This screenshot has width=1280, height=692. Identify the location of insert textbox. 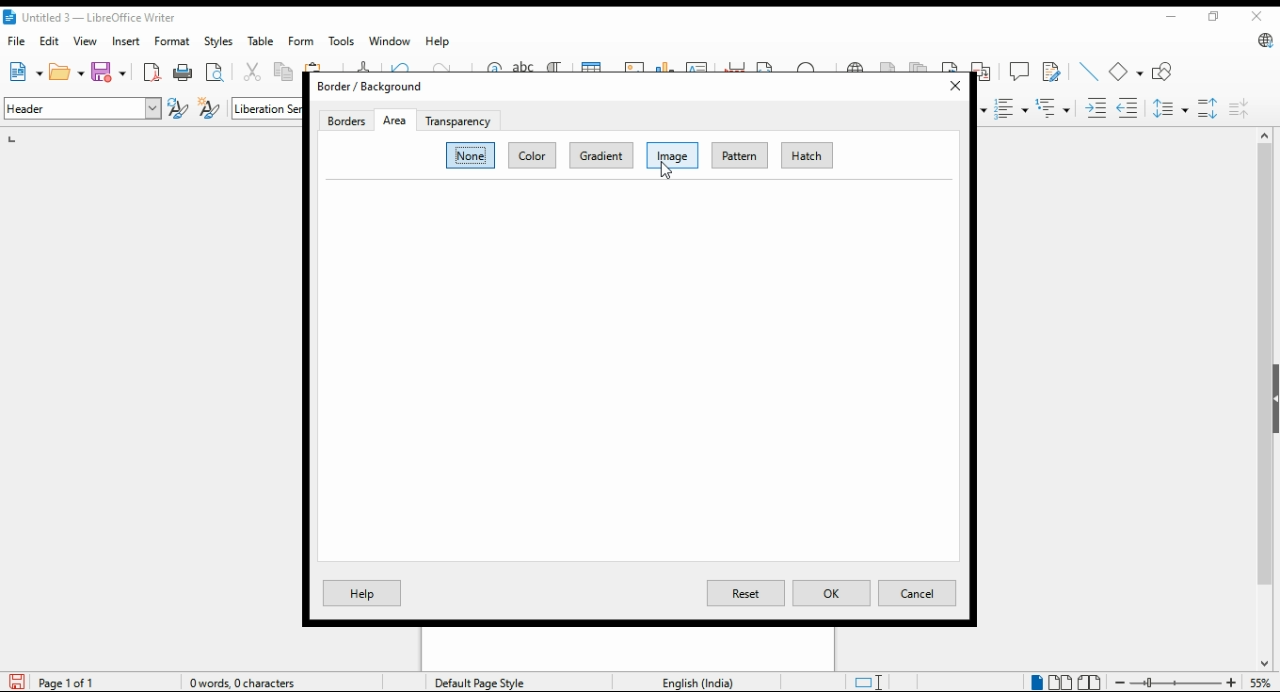
(698, 65).